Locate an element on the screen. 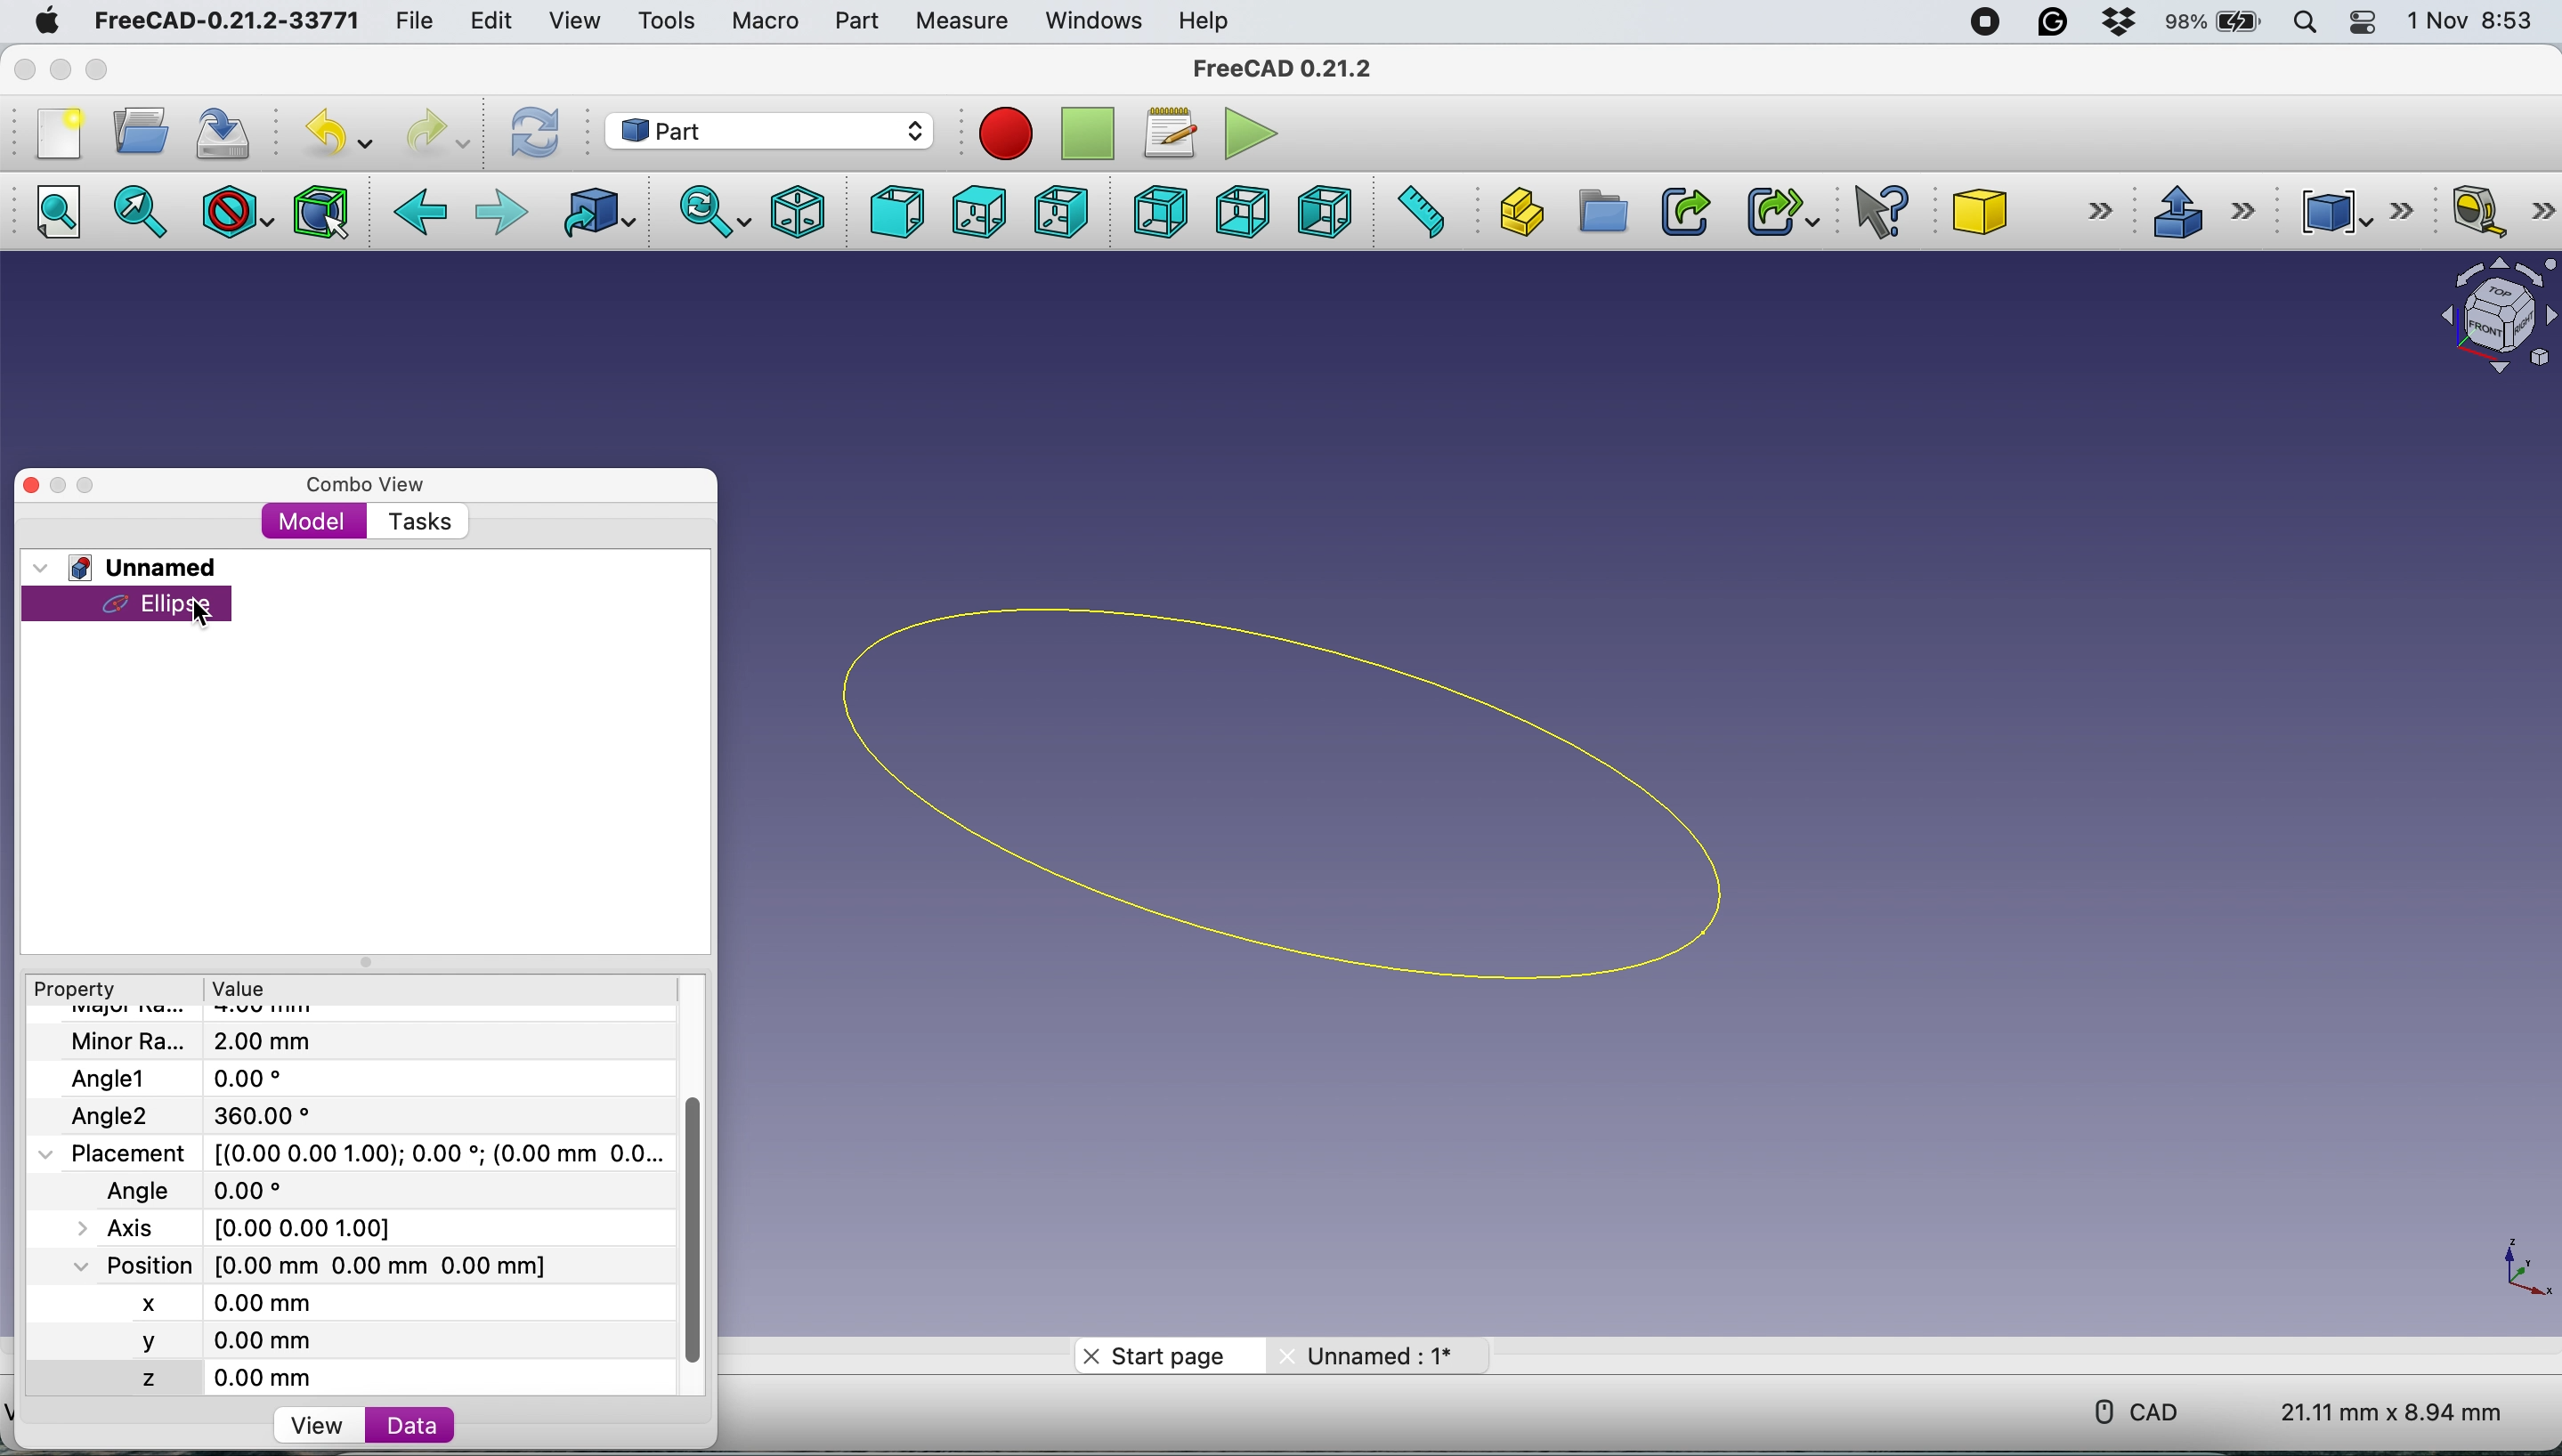 This screenshot has width=2562, height=1456. view is located at coordinates (326, 1427).